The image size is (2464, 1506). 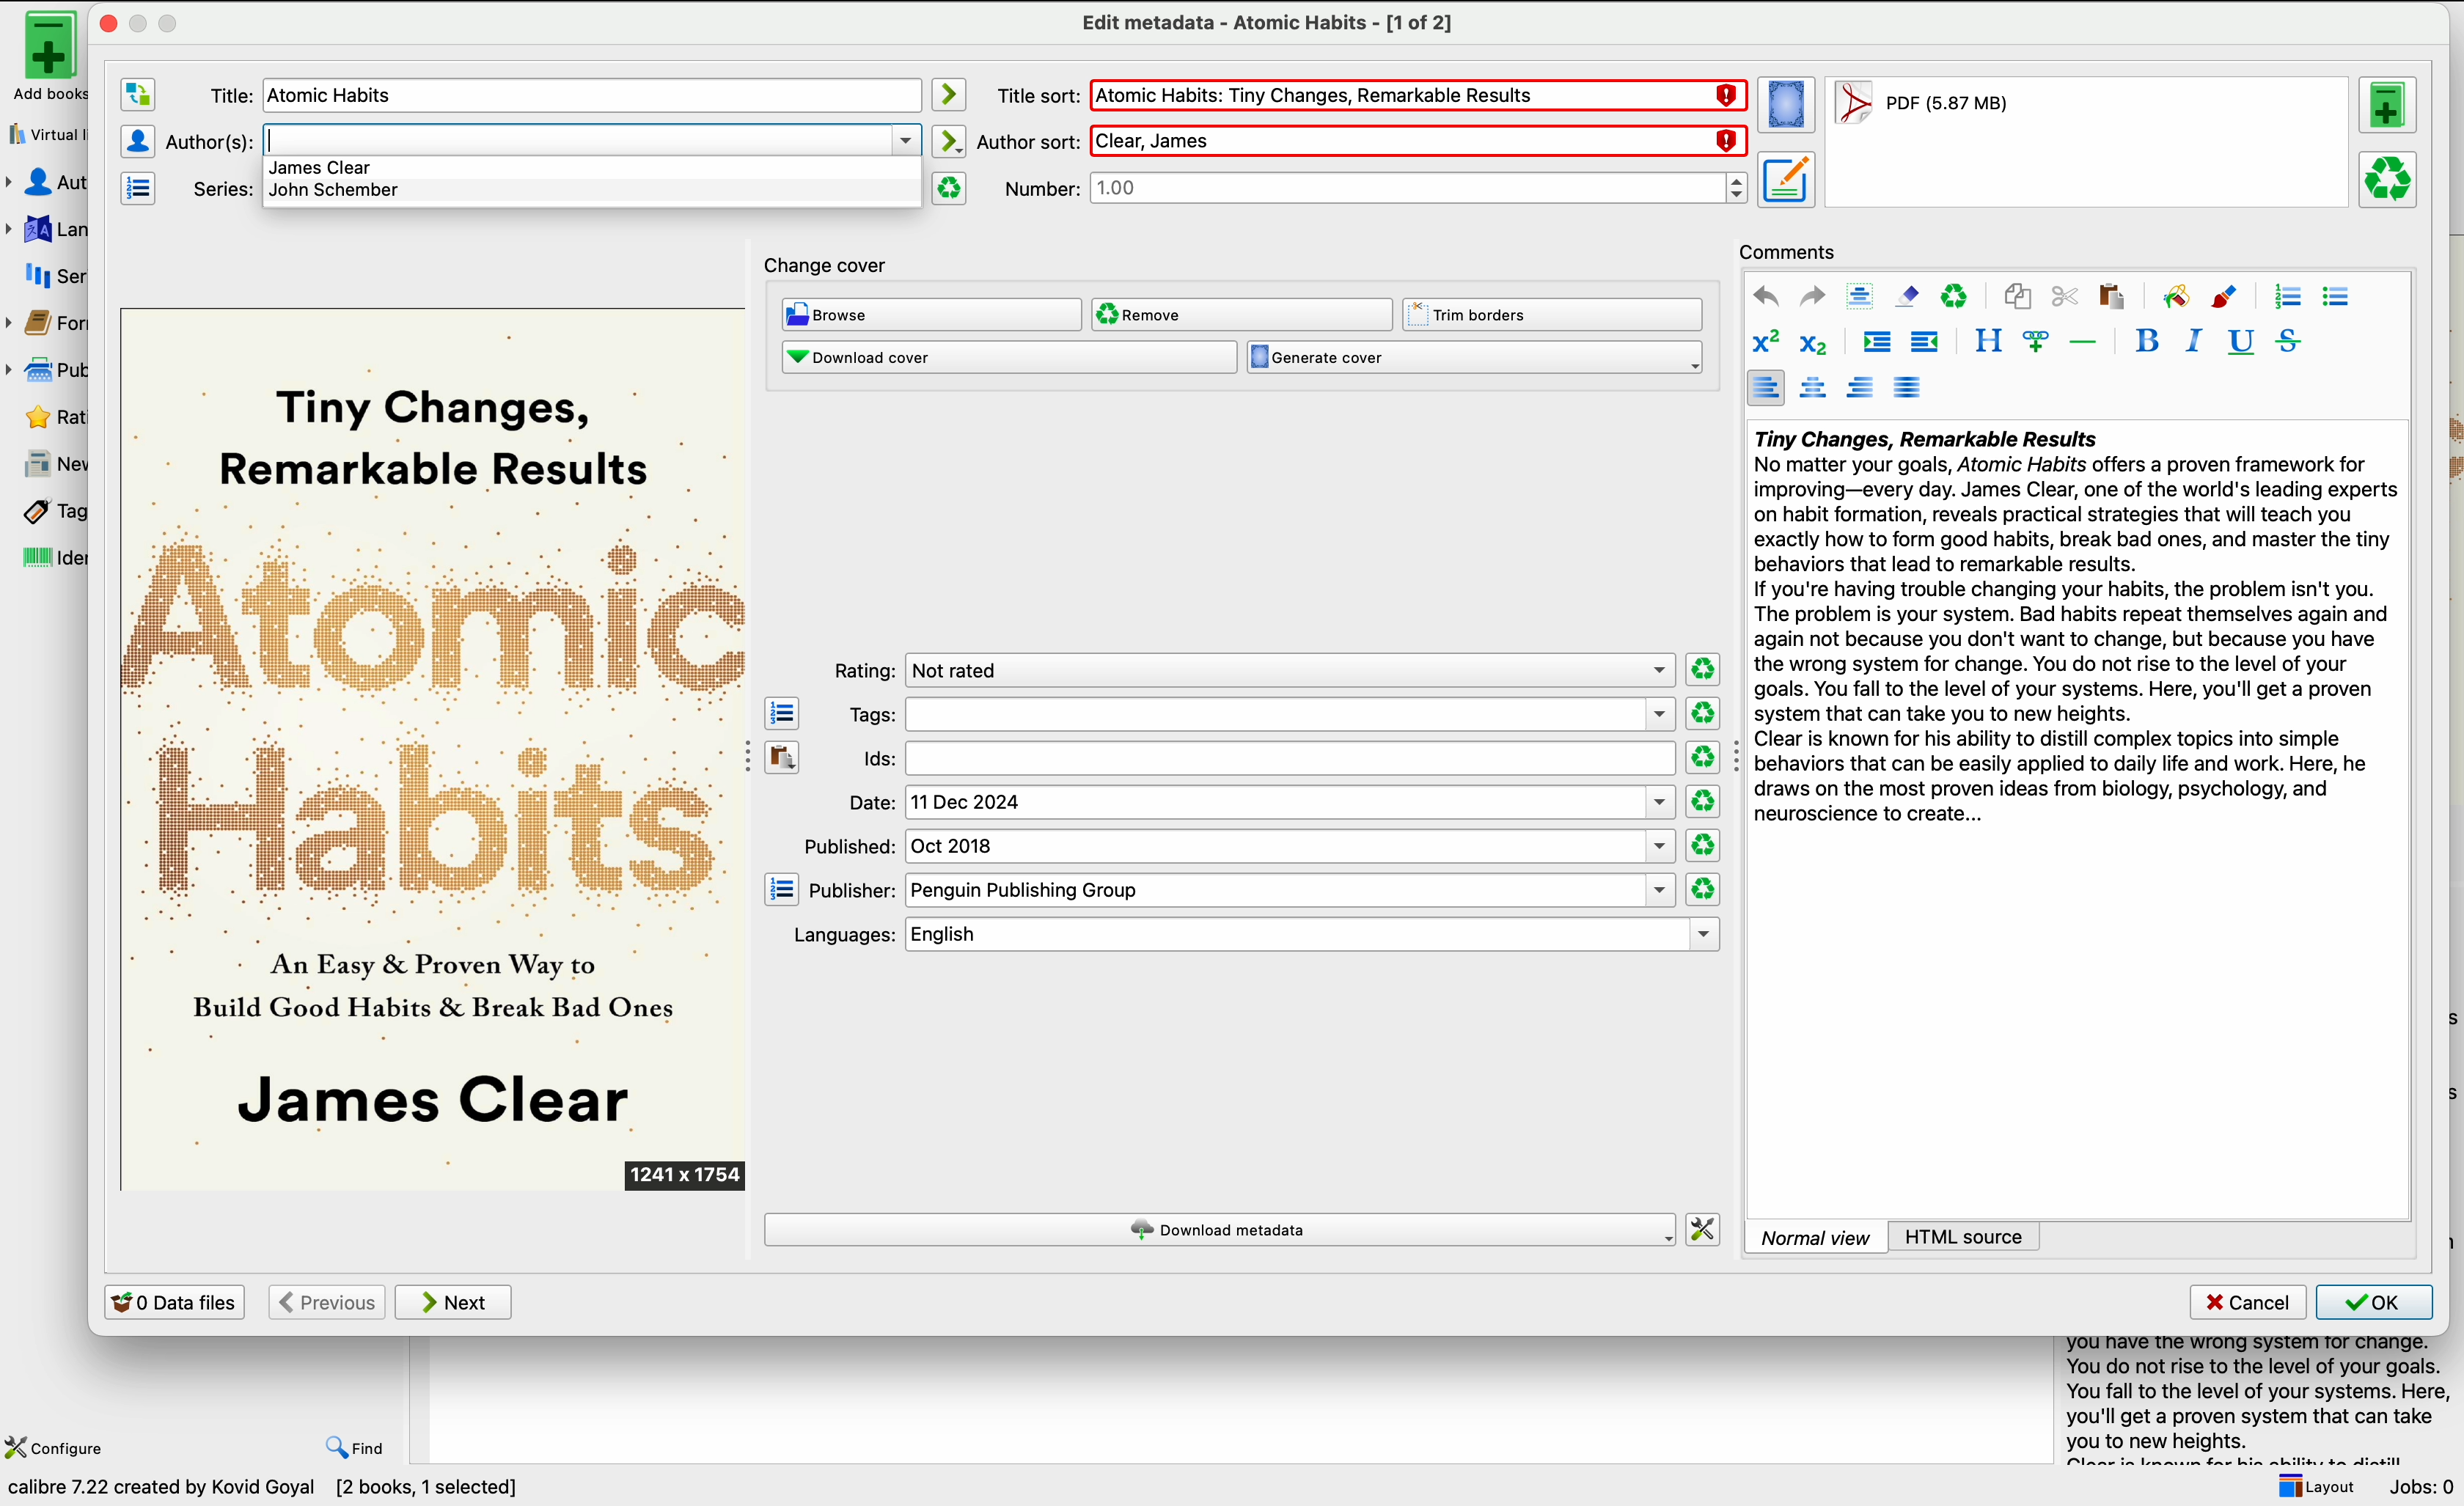 I want to click on languages: english, so click(x=1247, y=935).